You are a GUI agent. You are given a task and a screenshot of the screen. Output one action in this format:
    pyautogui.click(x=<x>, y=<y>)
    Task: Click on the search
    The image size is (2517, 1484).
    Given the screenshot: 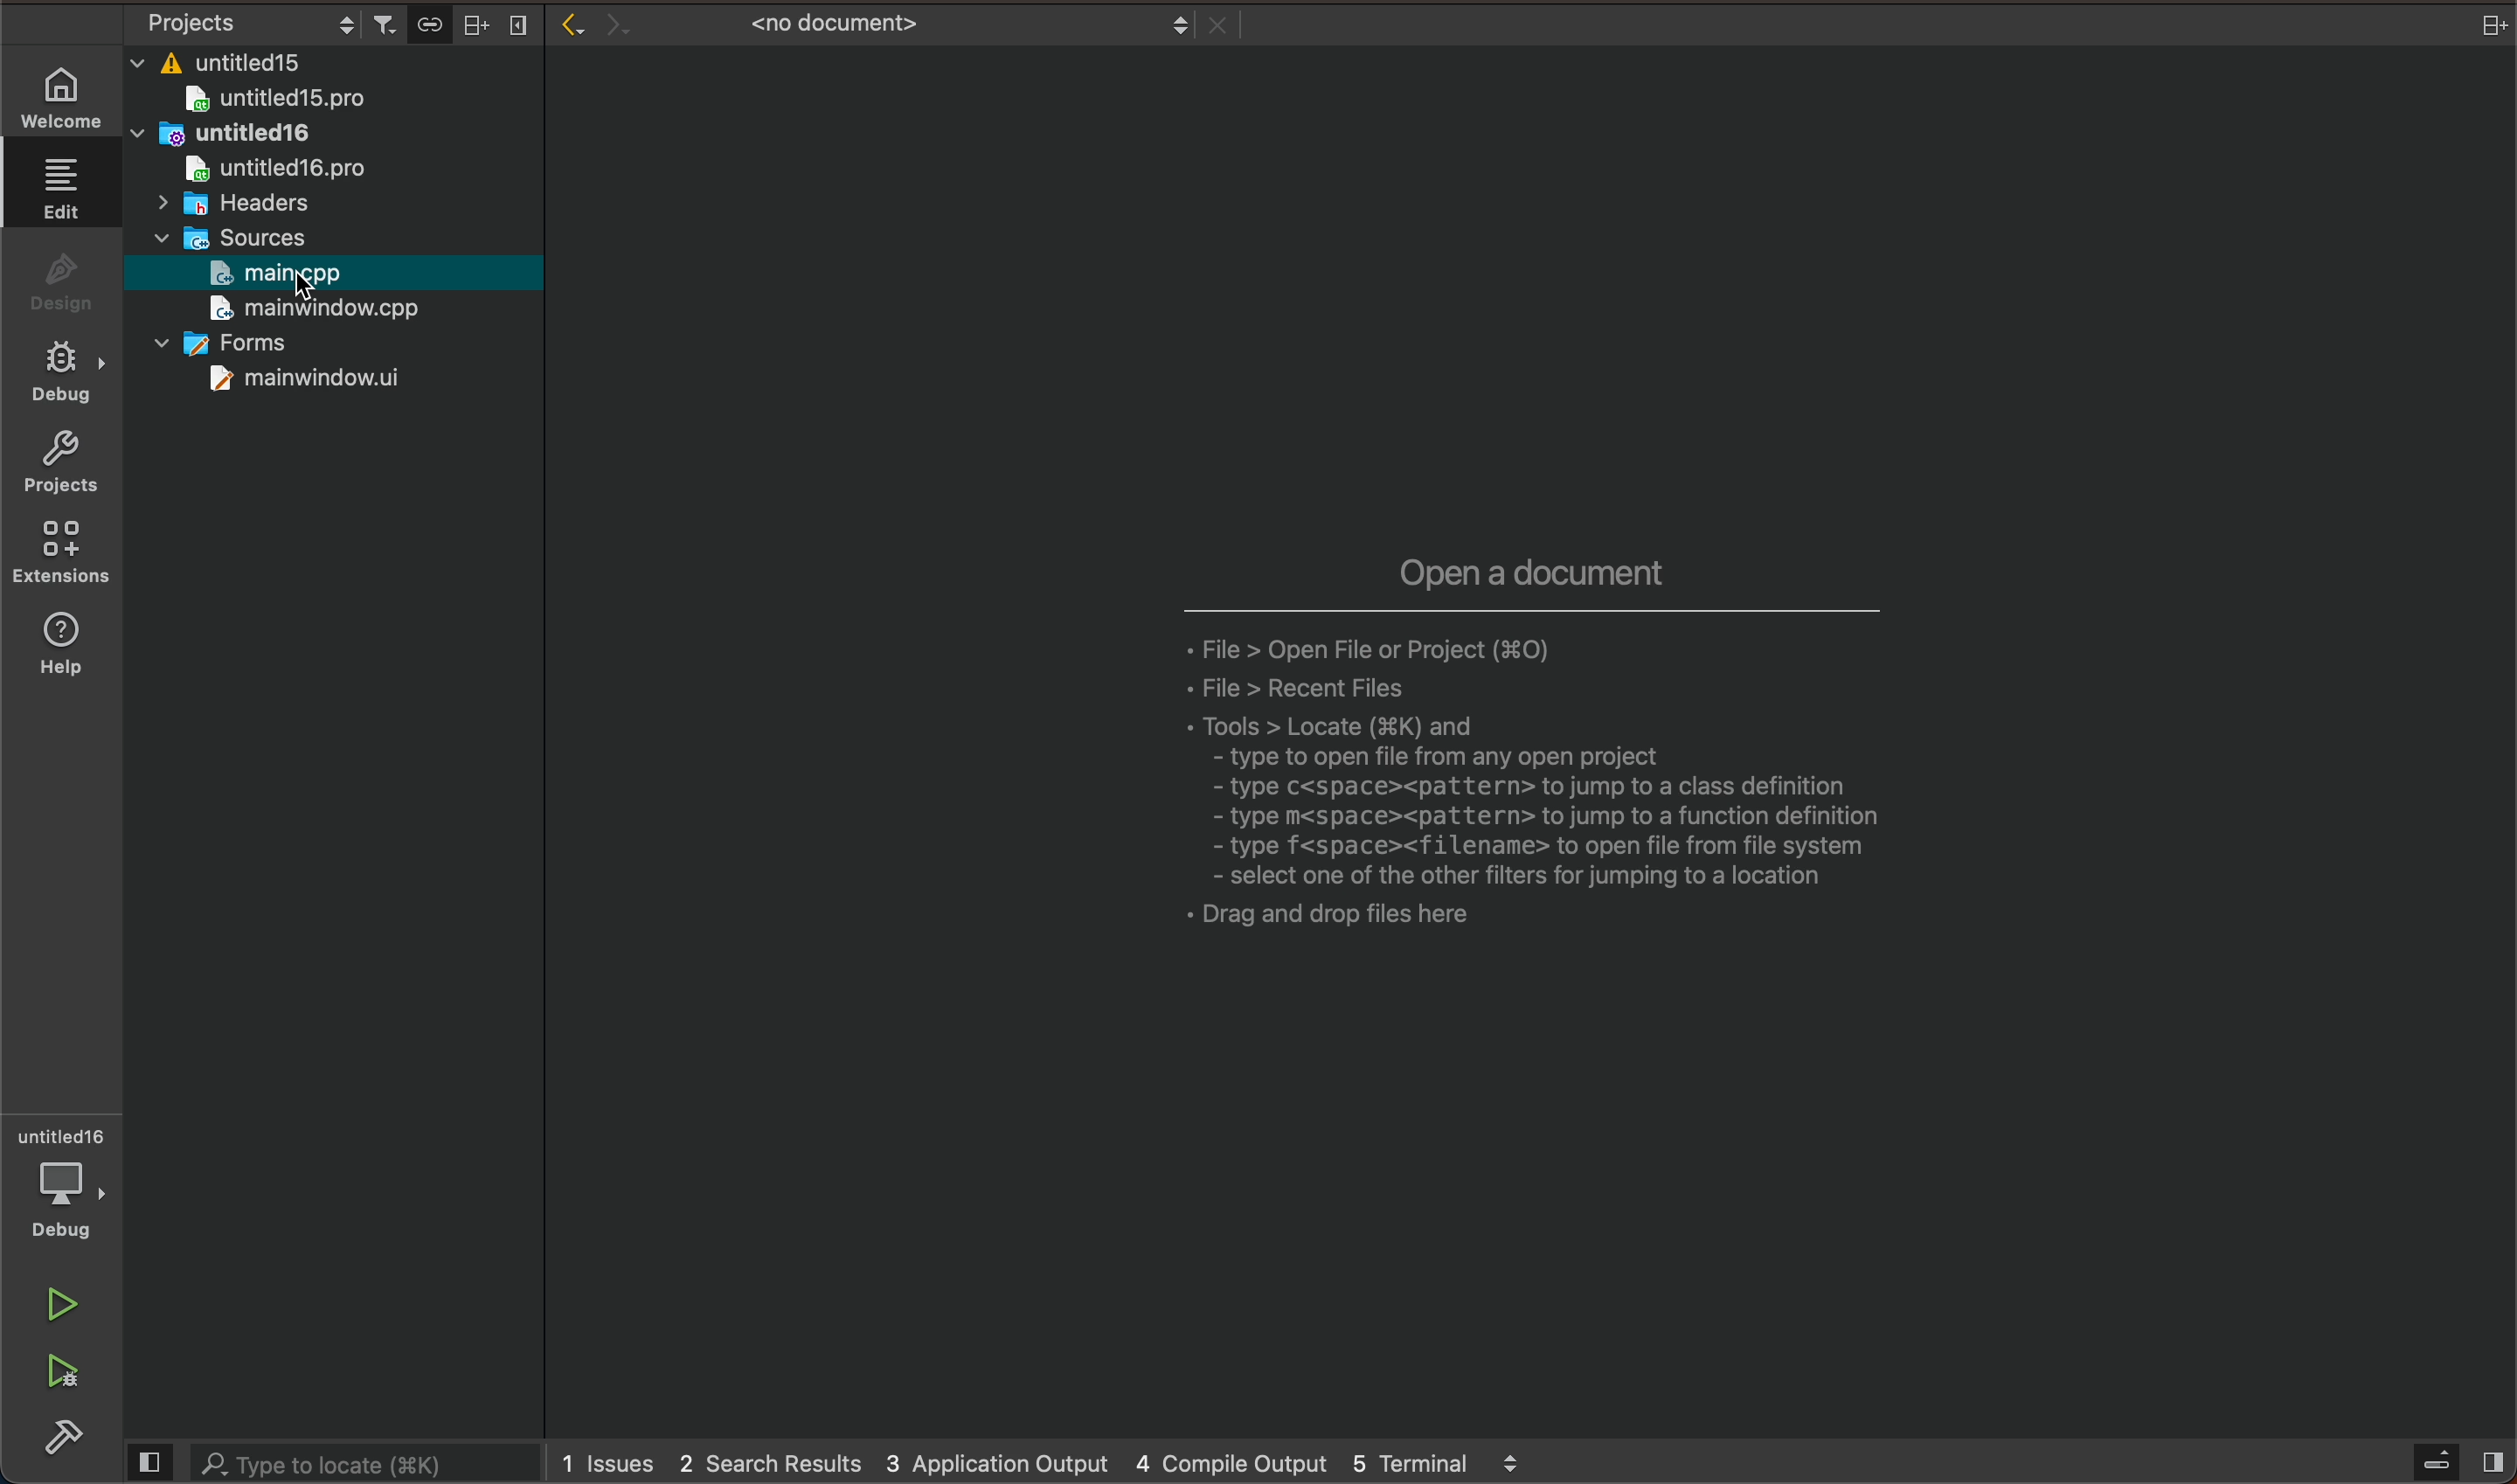 What is the action you would take?
    pyautogui.click(x=331, y=1465)
    